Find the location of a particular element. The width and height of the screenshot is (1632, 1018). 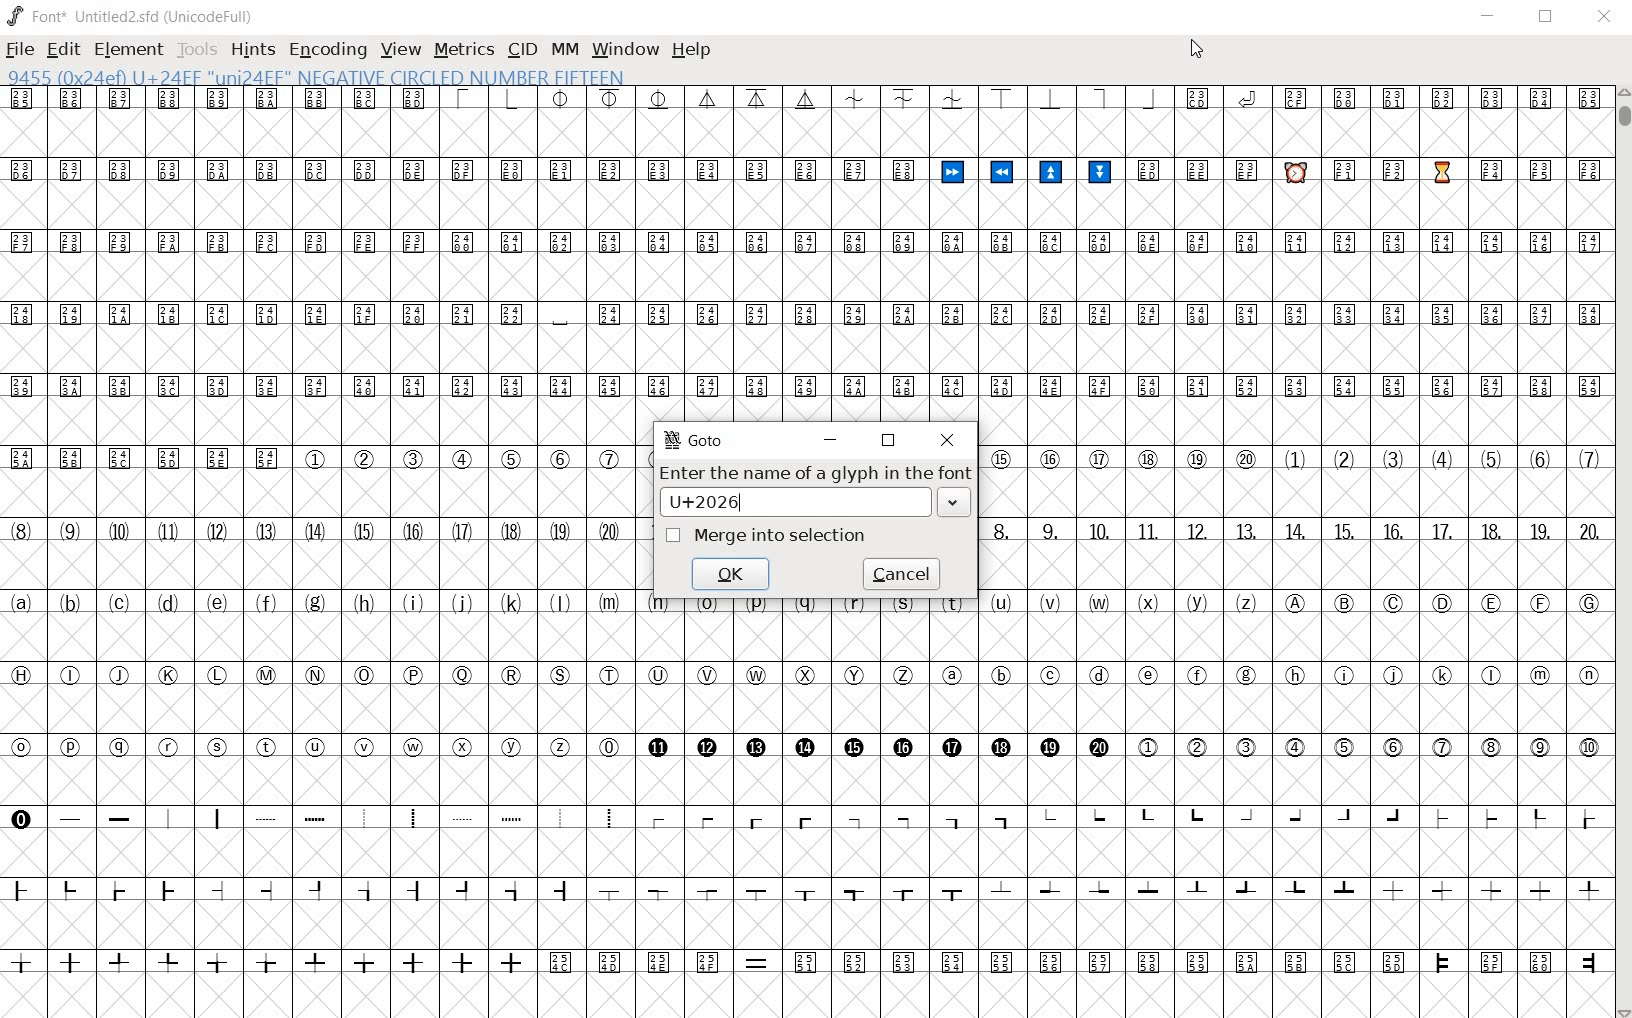

VIEW is located at coordinates (399, 51).